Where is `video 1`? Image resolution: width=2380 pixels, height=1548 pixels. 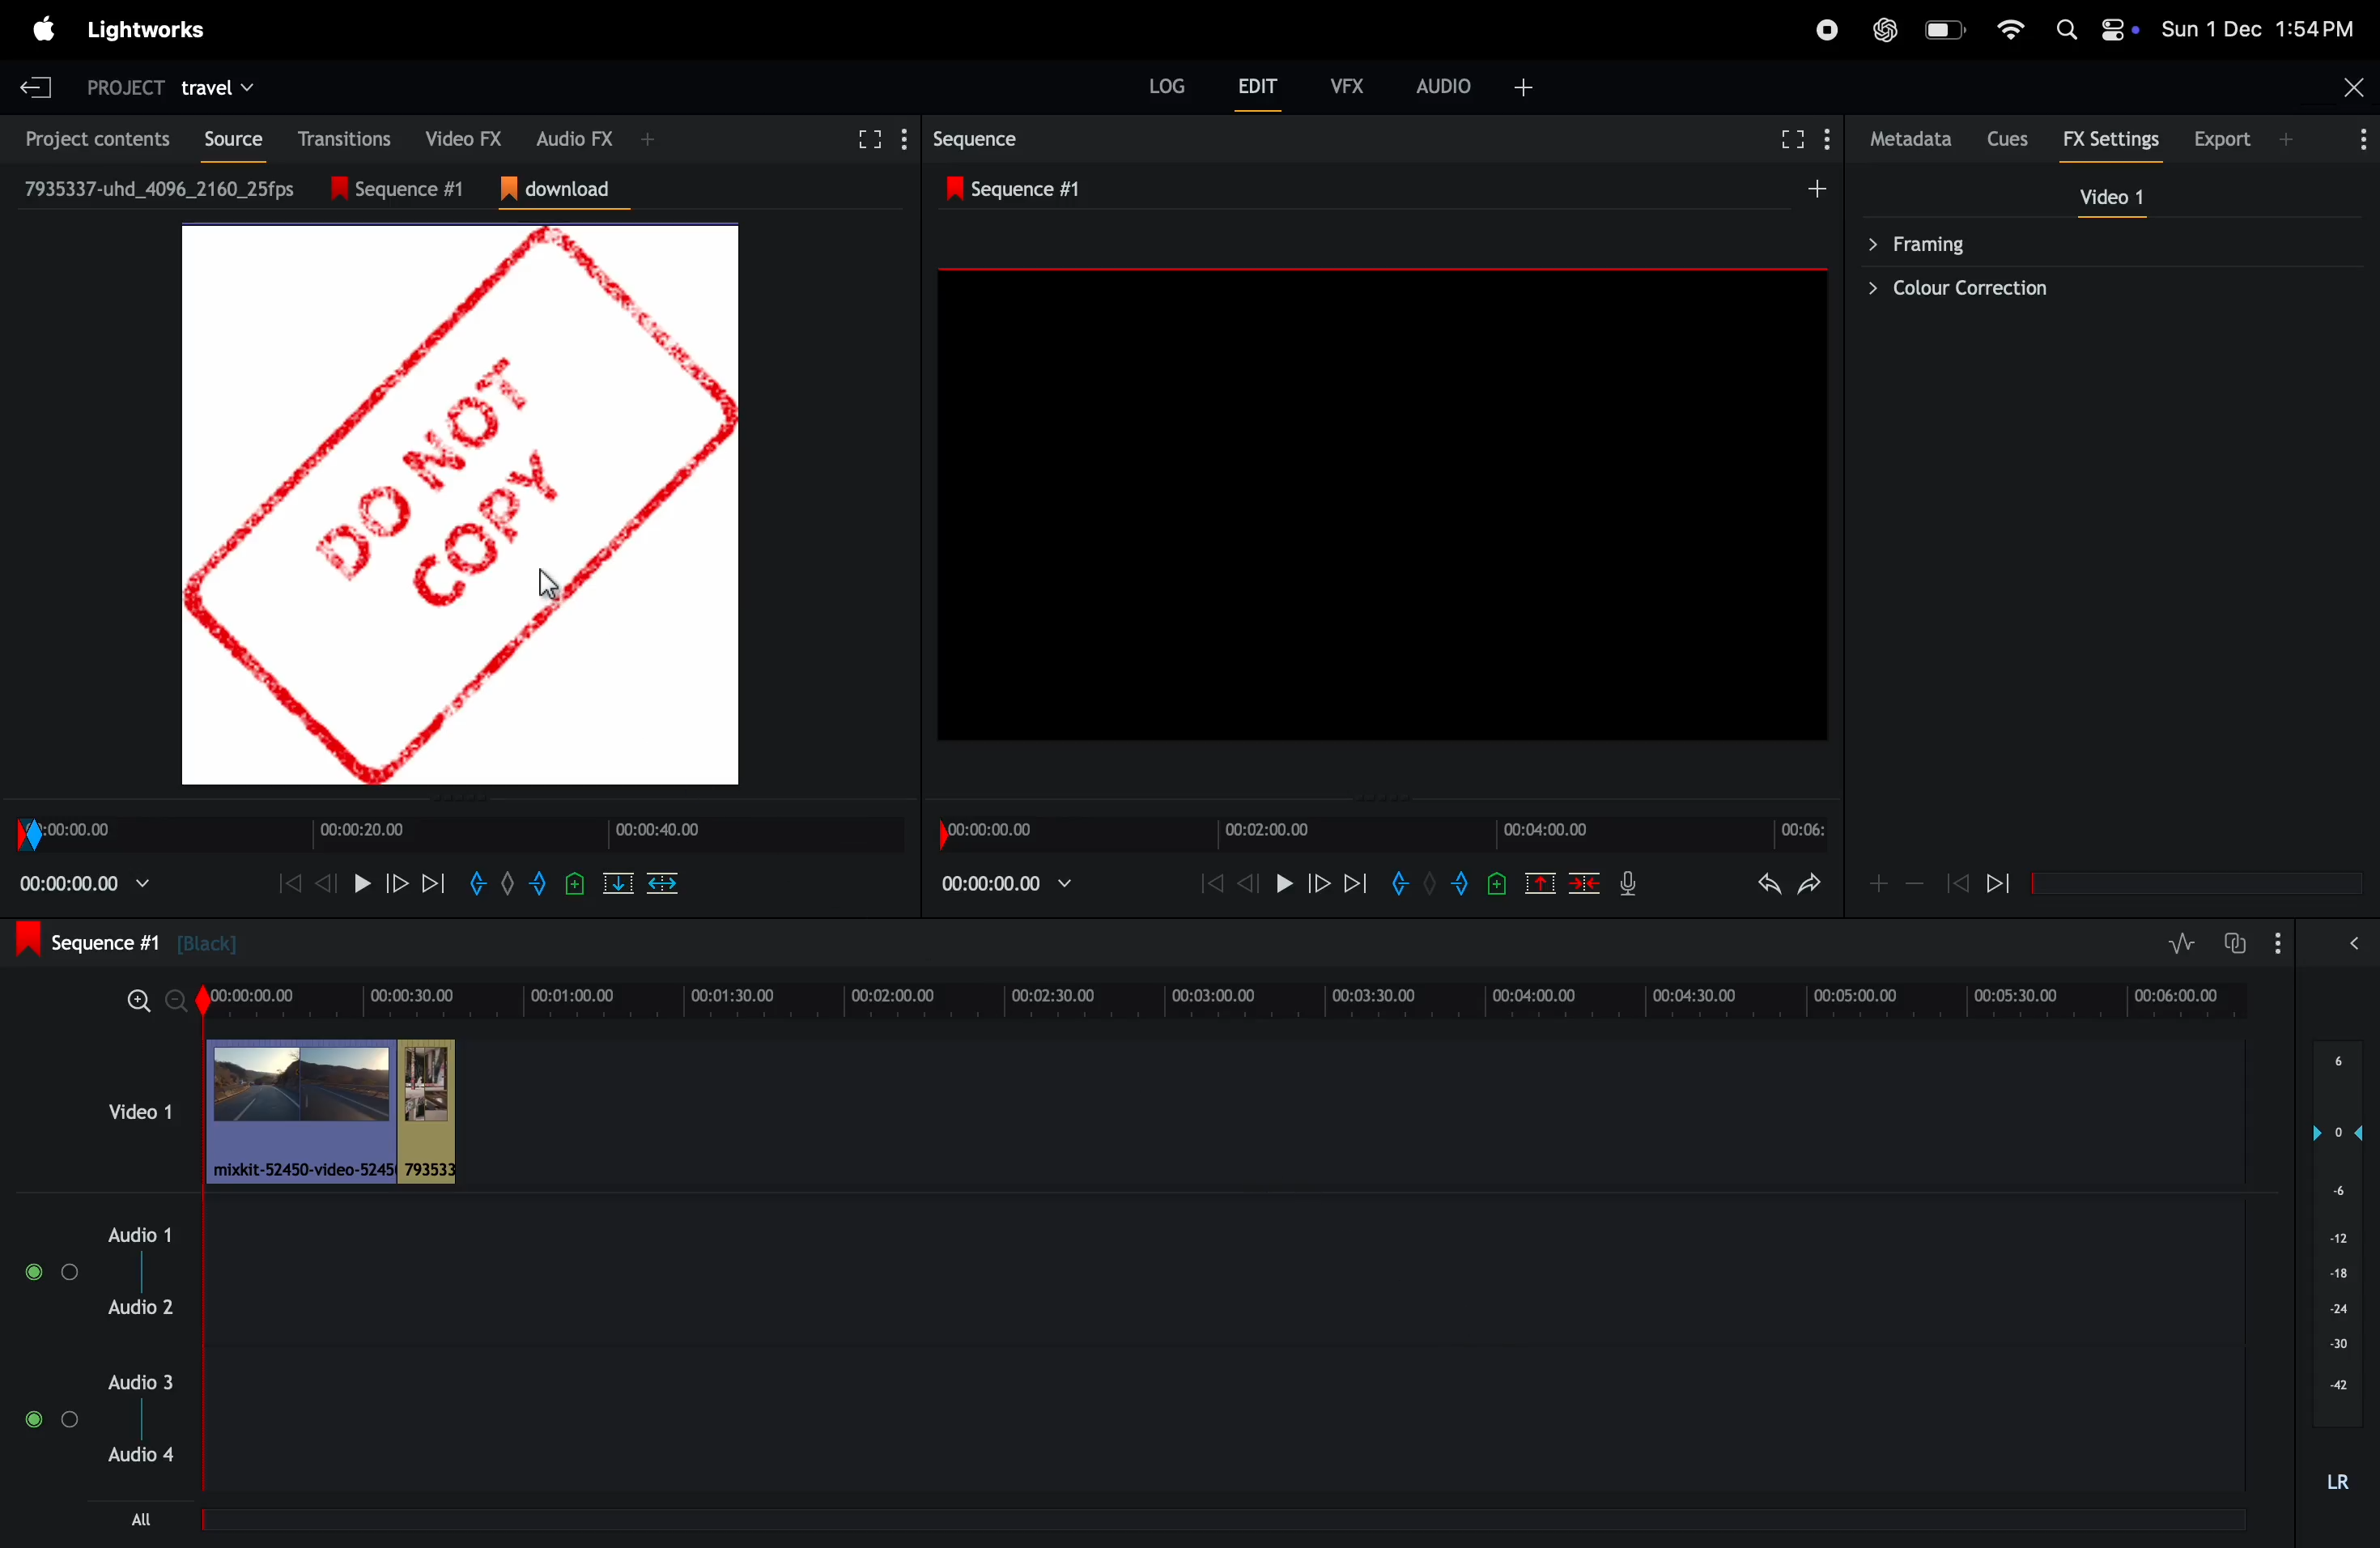
video 1 is located at coordinates (140, 1111).